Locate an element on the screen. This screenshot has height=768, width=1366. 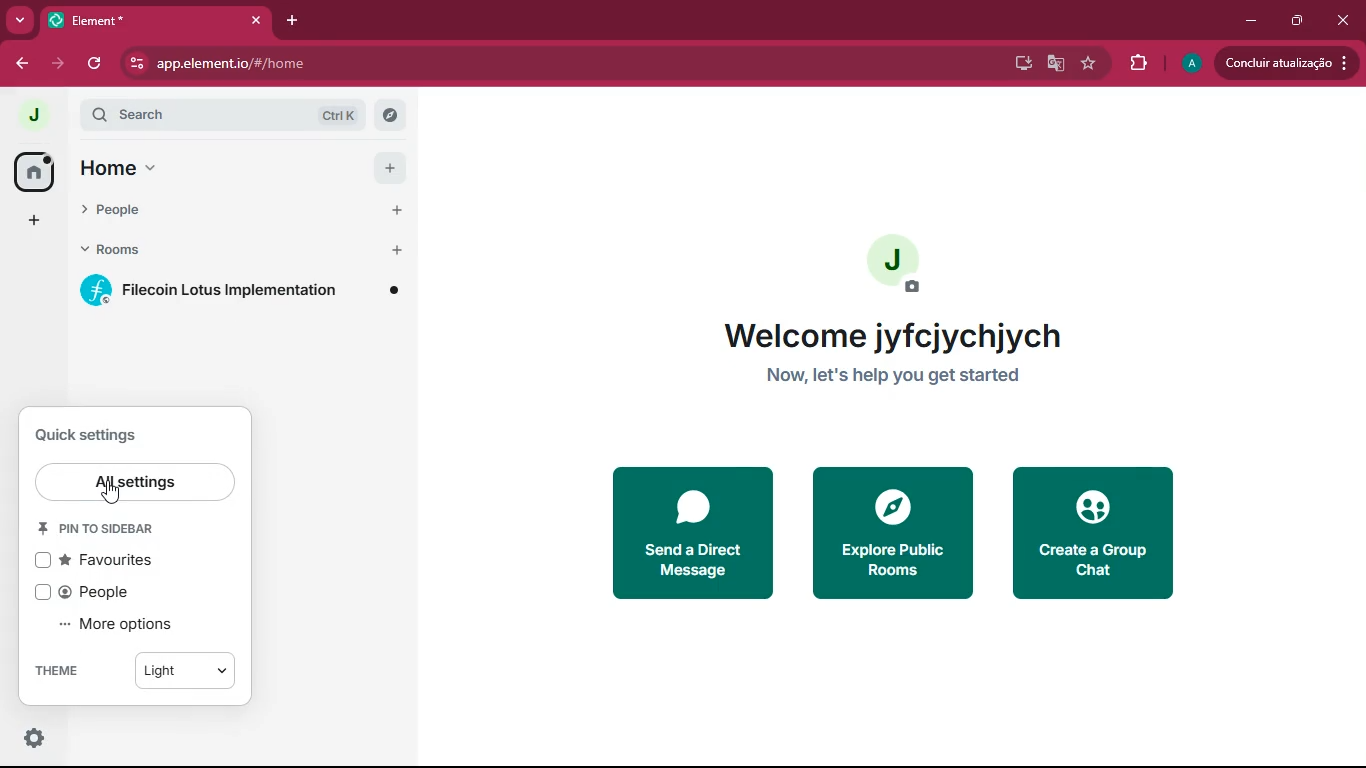
add button is located at coordinates (394, 251).